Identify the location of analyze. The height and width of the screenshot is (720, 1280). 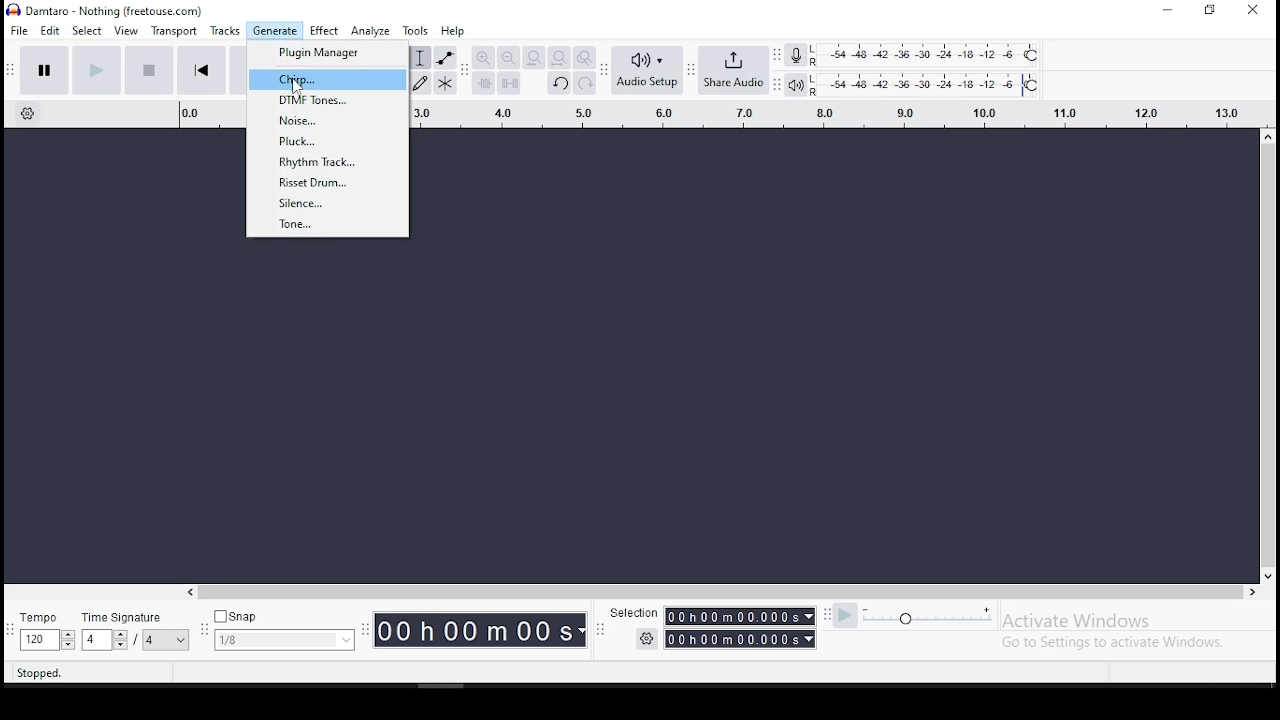
(369, 30).